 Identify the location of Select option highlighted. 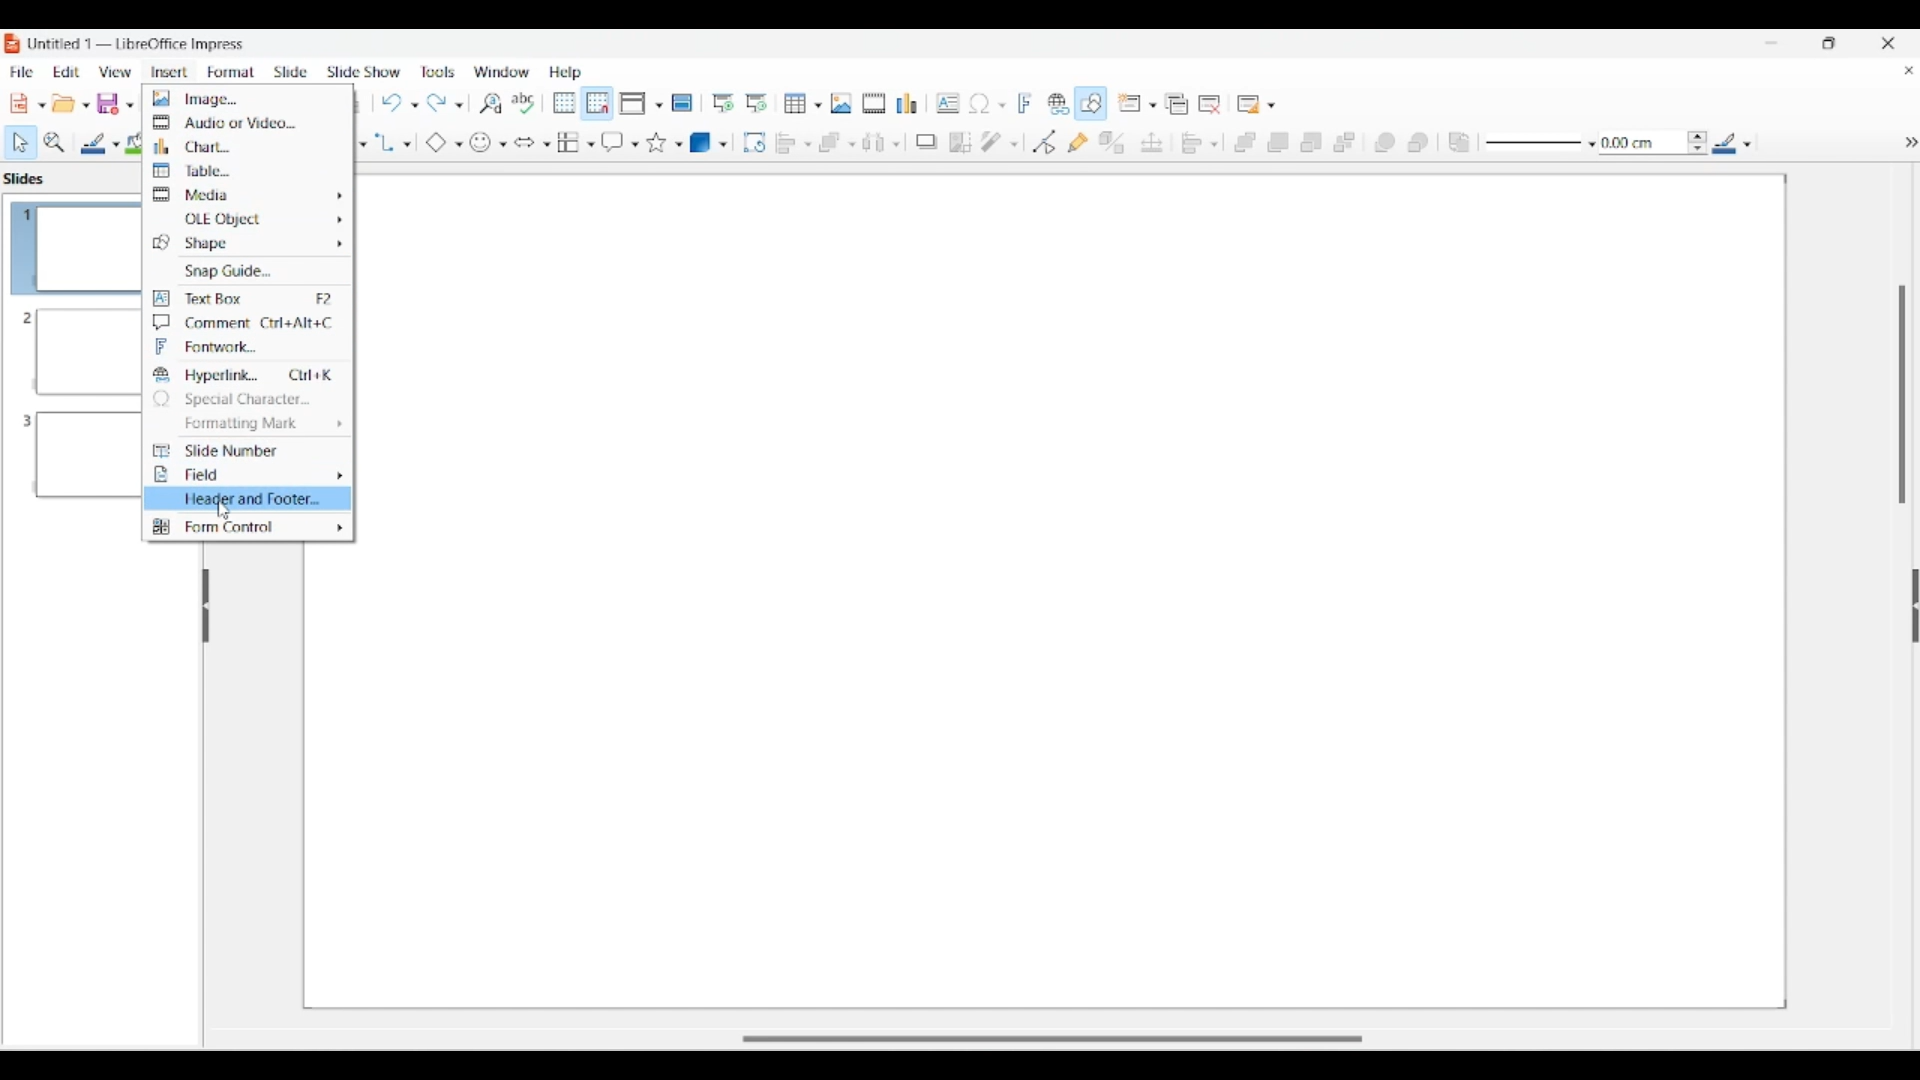
(20, 143).